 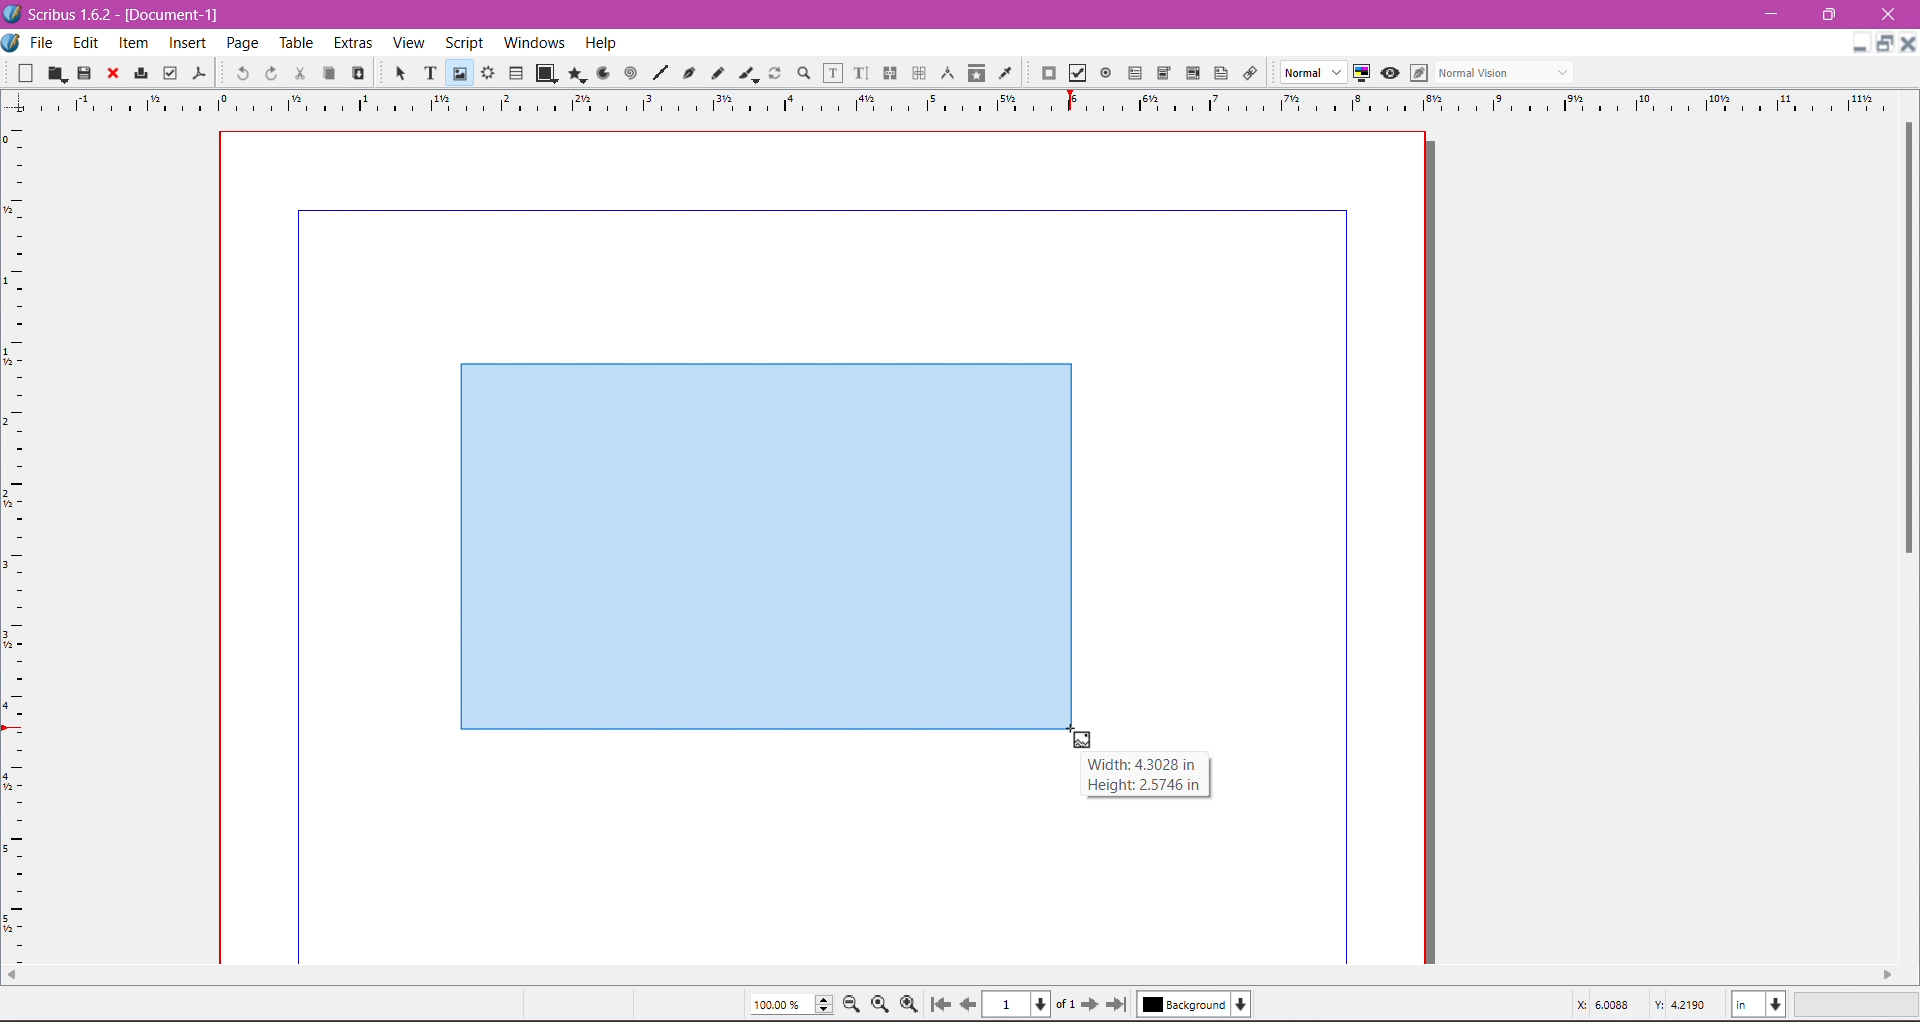 What do you see at coordinates (1418, 73) in the screenshot?
I see `Edit in Preview Mode` at bounding box center [1418, 73].